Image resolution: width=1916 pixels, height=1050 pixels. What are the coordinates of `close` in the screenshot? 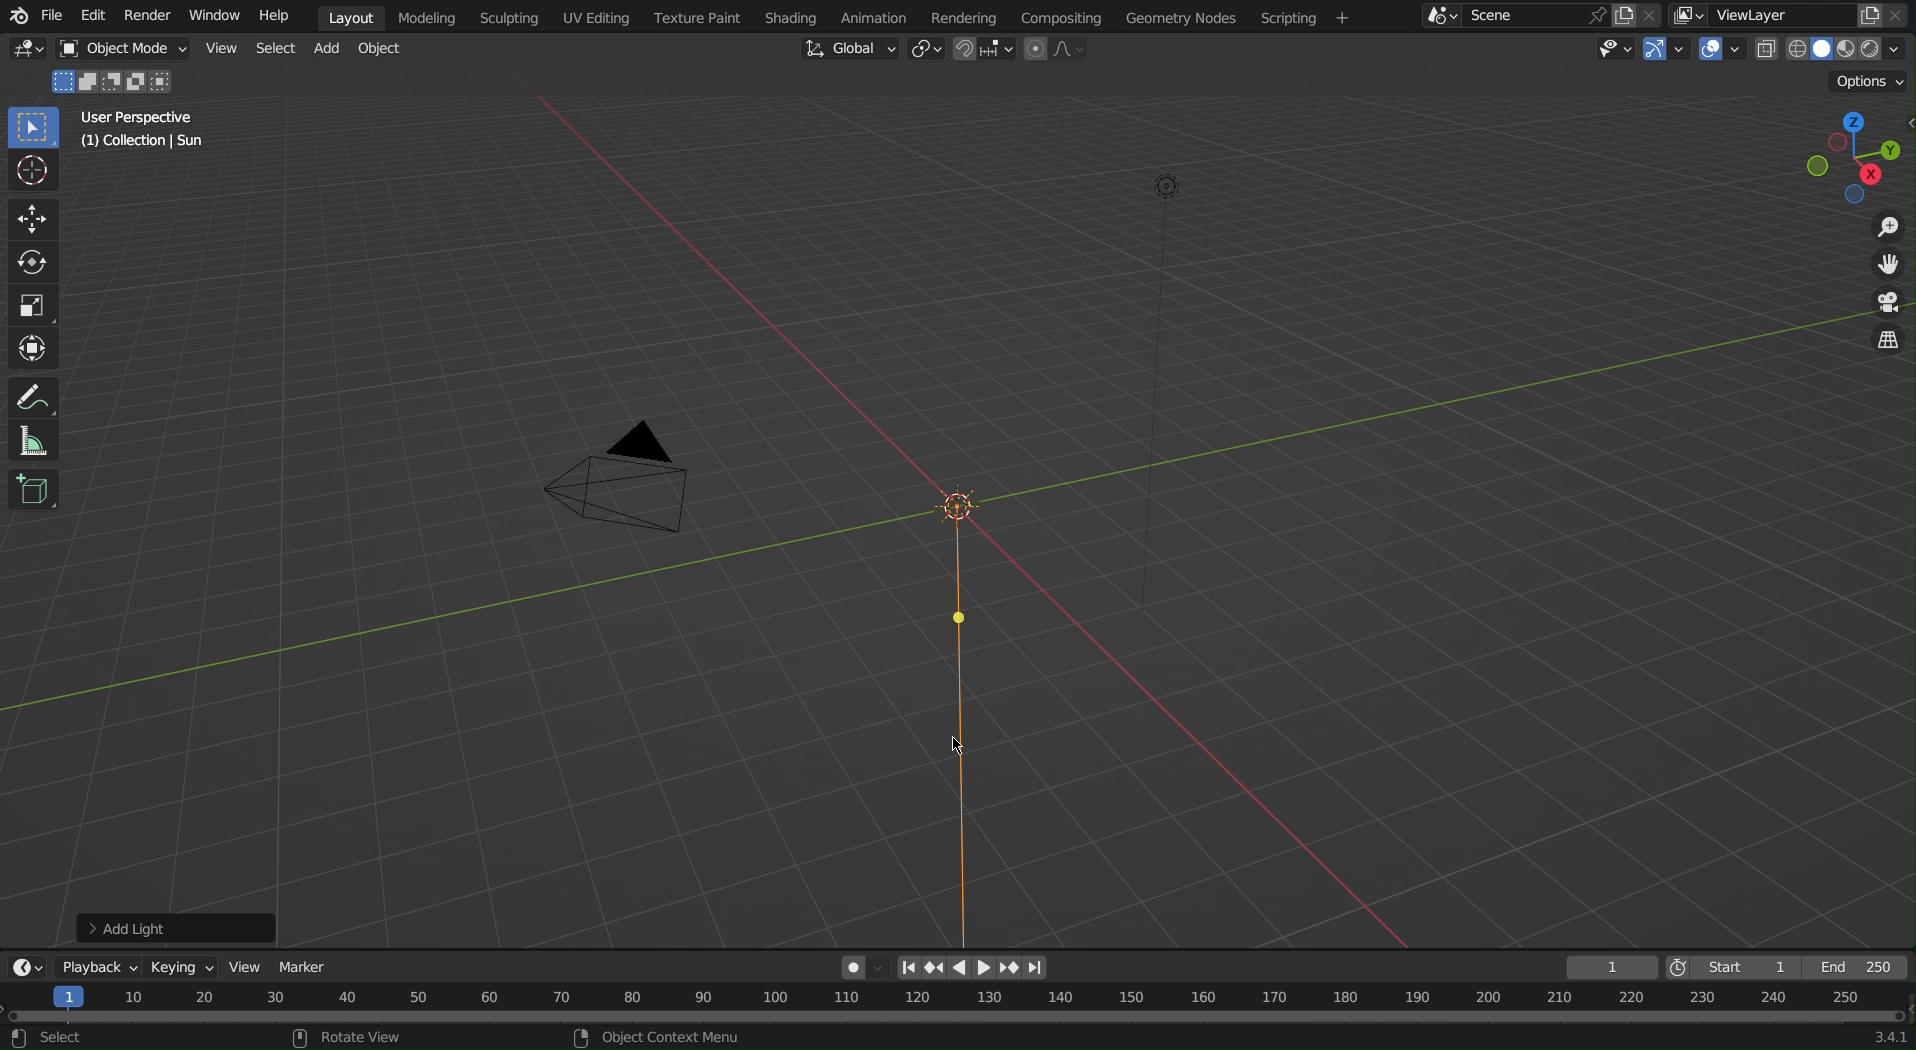 It's located at (1901, 15).